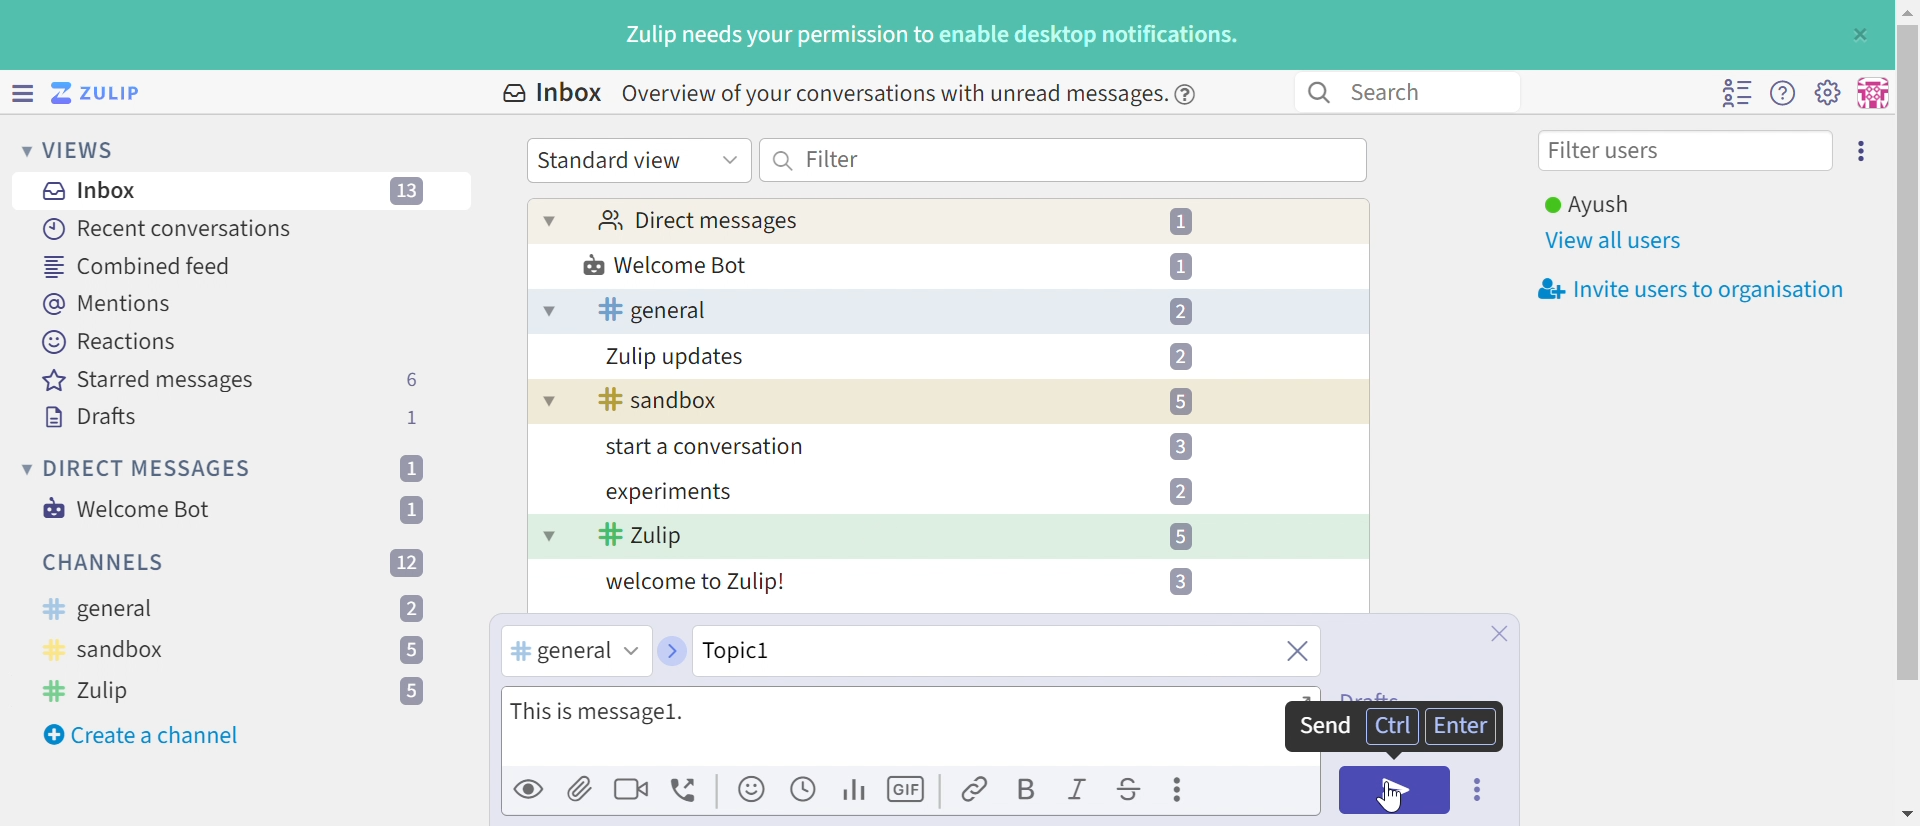 The image size is (1920, 826). What do you see at coordinates (667, 267) in the screenshot?
I see `Welcome Bot` at bounding box center [667, 267].